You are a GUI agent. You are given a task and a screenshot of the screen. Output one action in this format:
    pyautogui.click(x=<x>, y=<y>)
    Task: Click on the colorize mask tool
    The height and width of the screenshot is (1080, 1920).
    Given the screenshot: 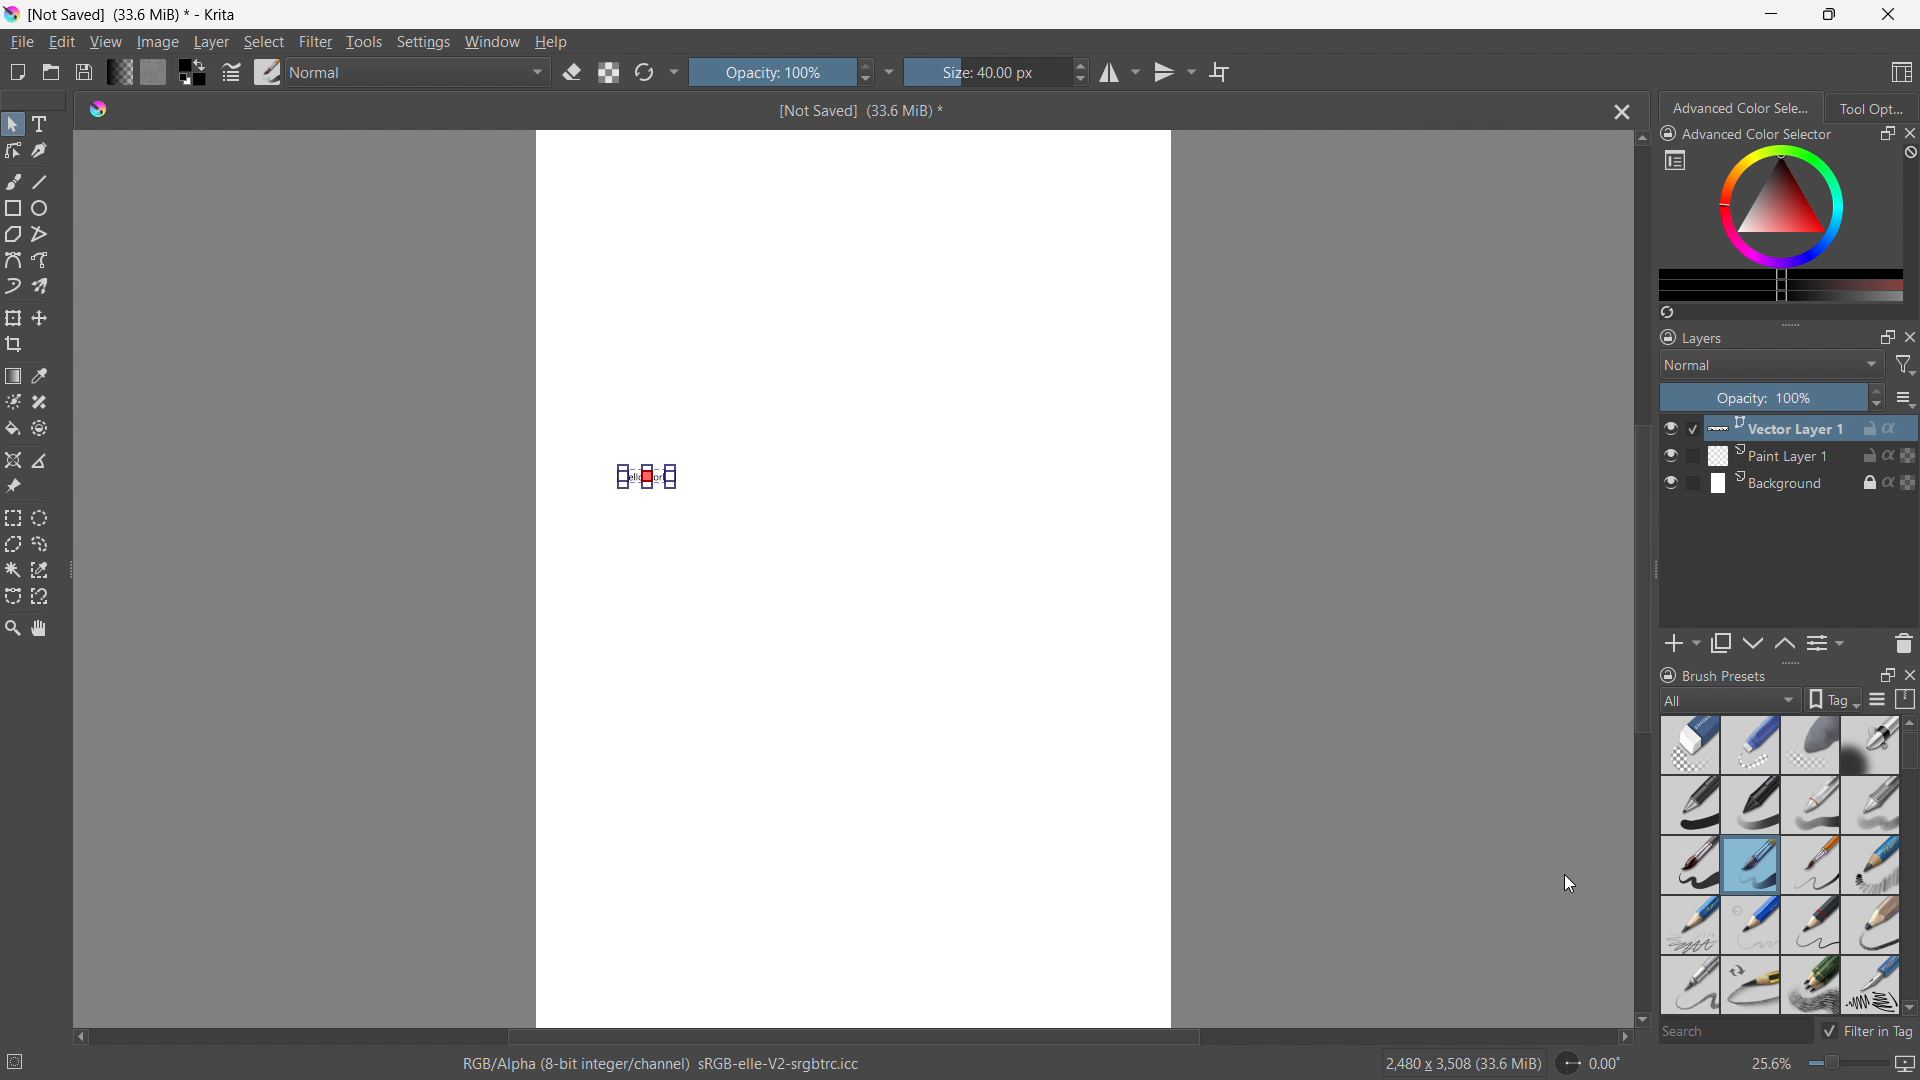 What is the action you would take?
    pyautogui.click(x=13, y=401)
    